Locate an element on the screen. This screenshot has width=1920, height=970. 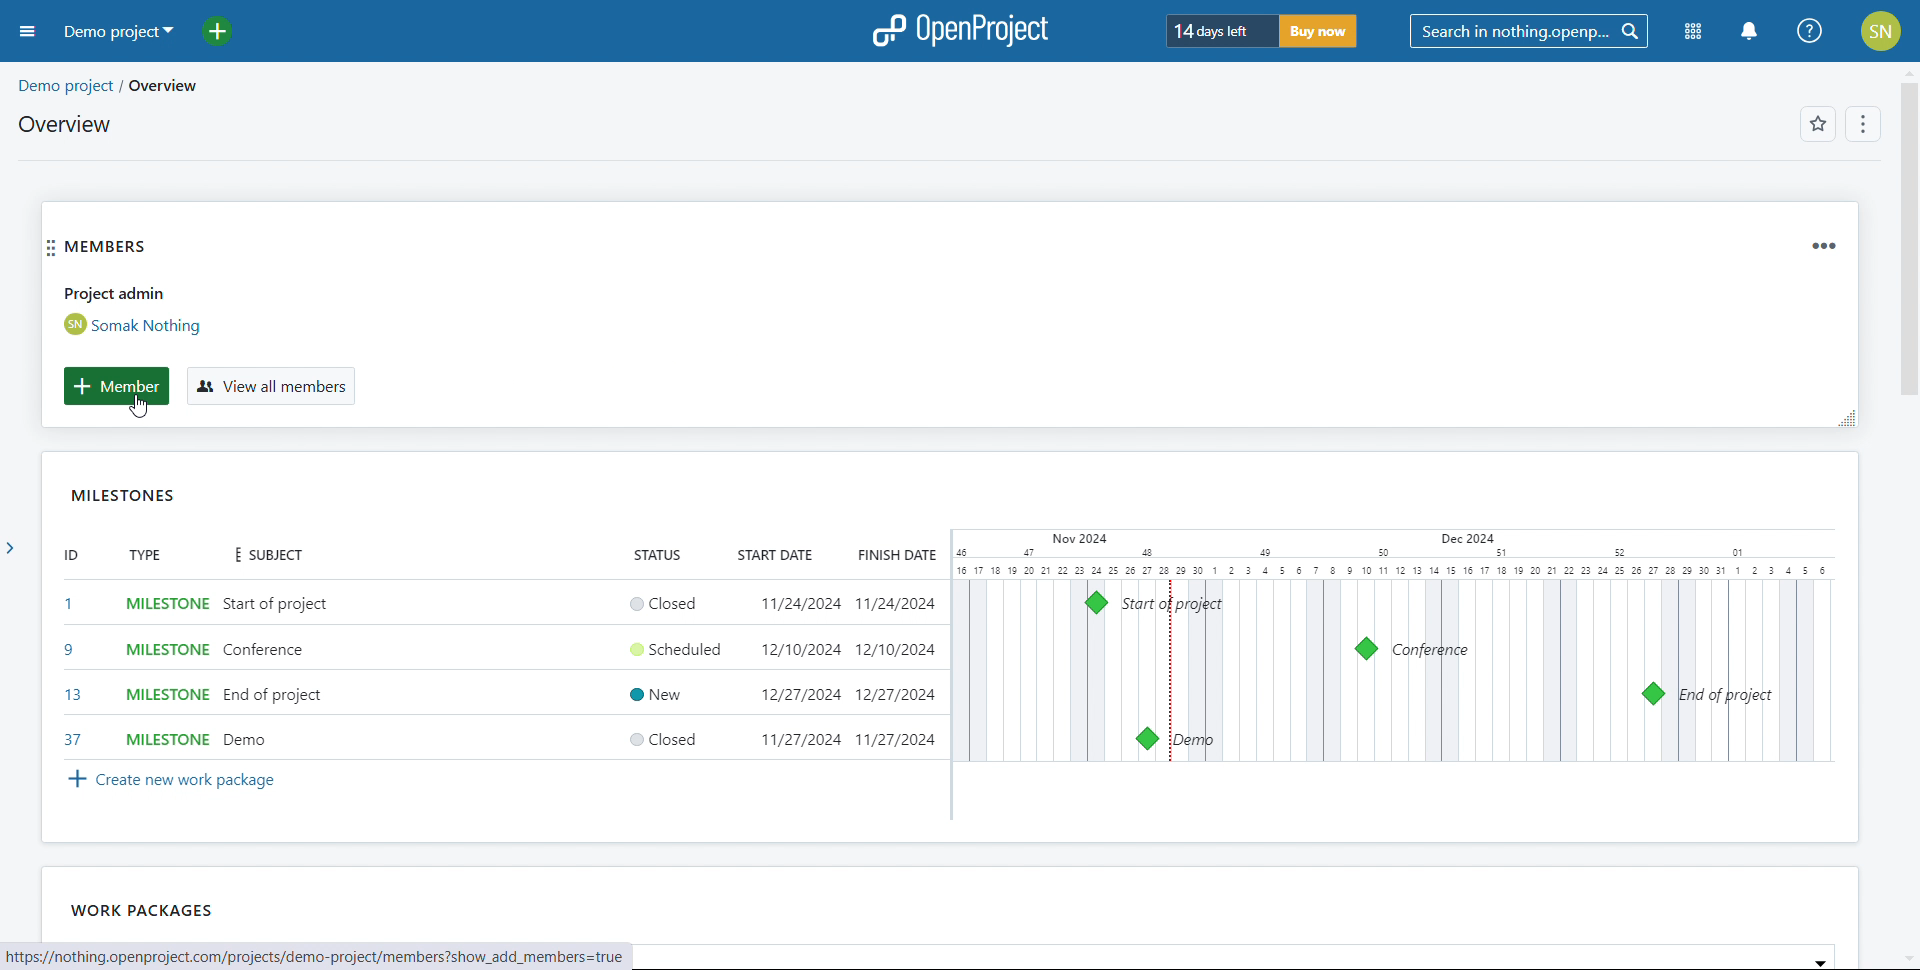
create new work package is located at coordinates (173, 781).